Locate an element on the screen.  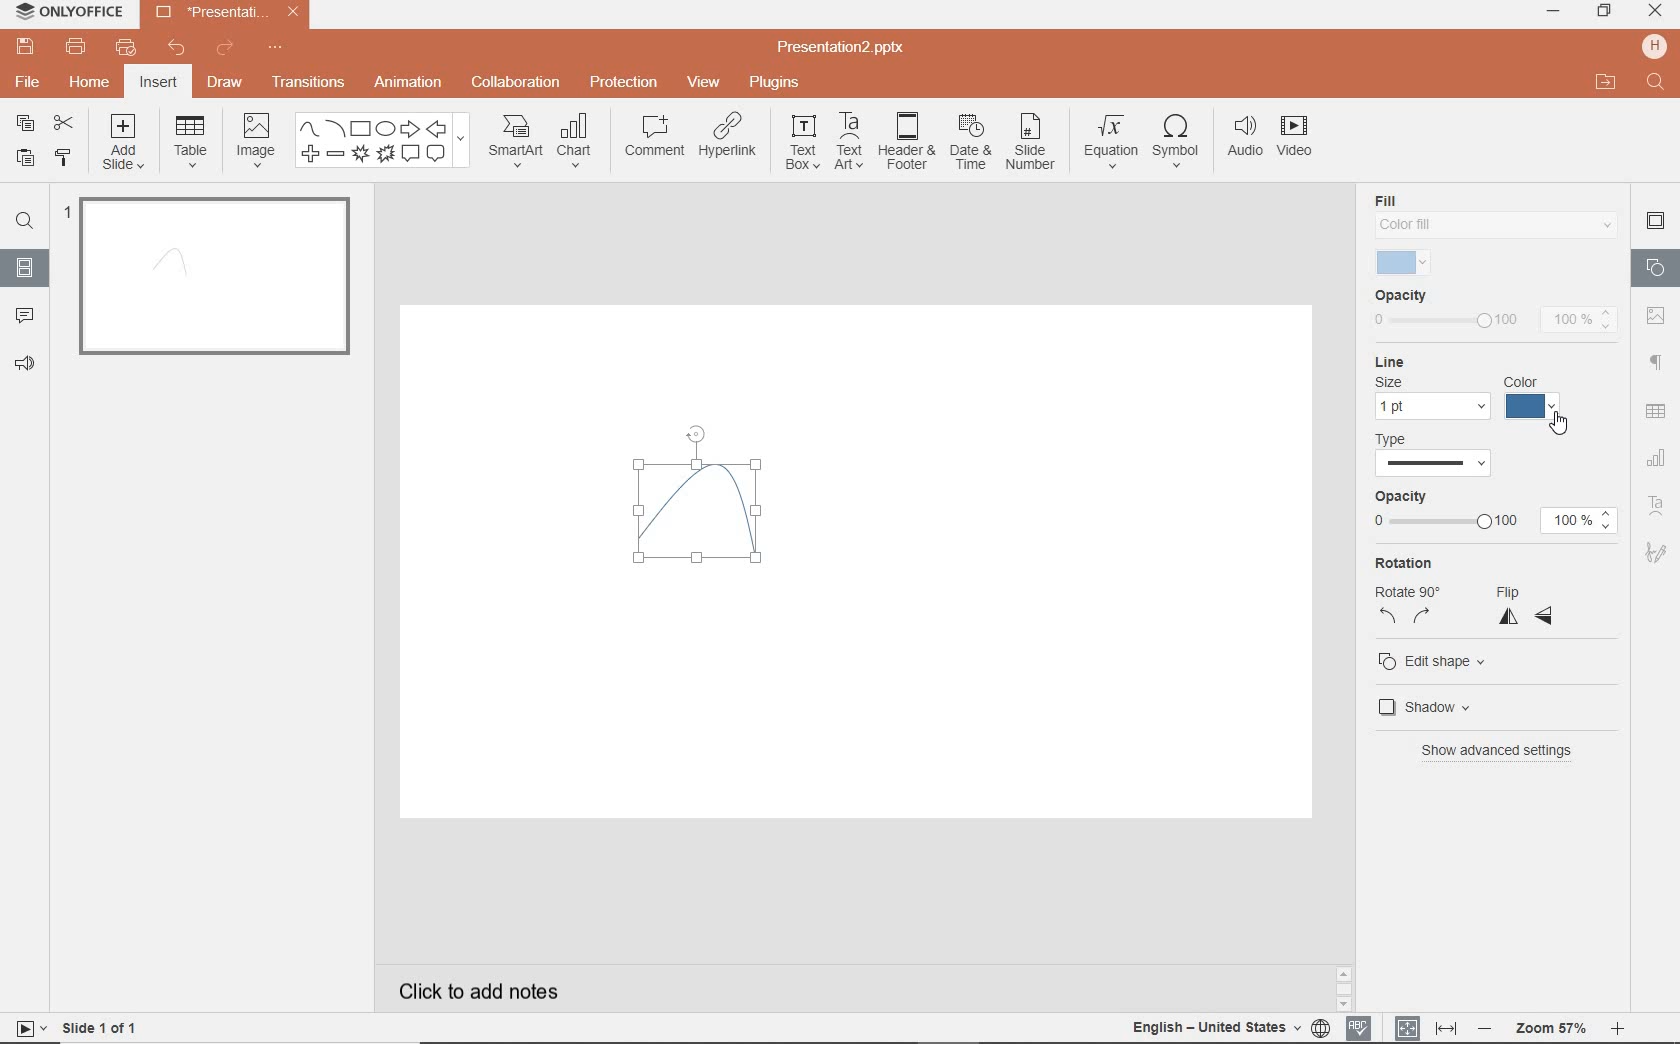
IMAGE is located at coordinates (256, 138).